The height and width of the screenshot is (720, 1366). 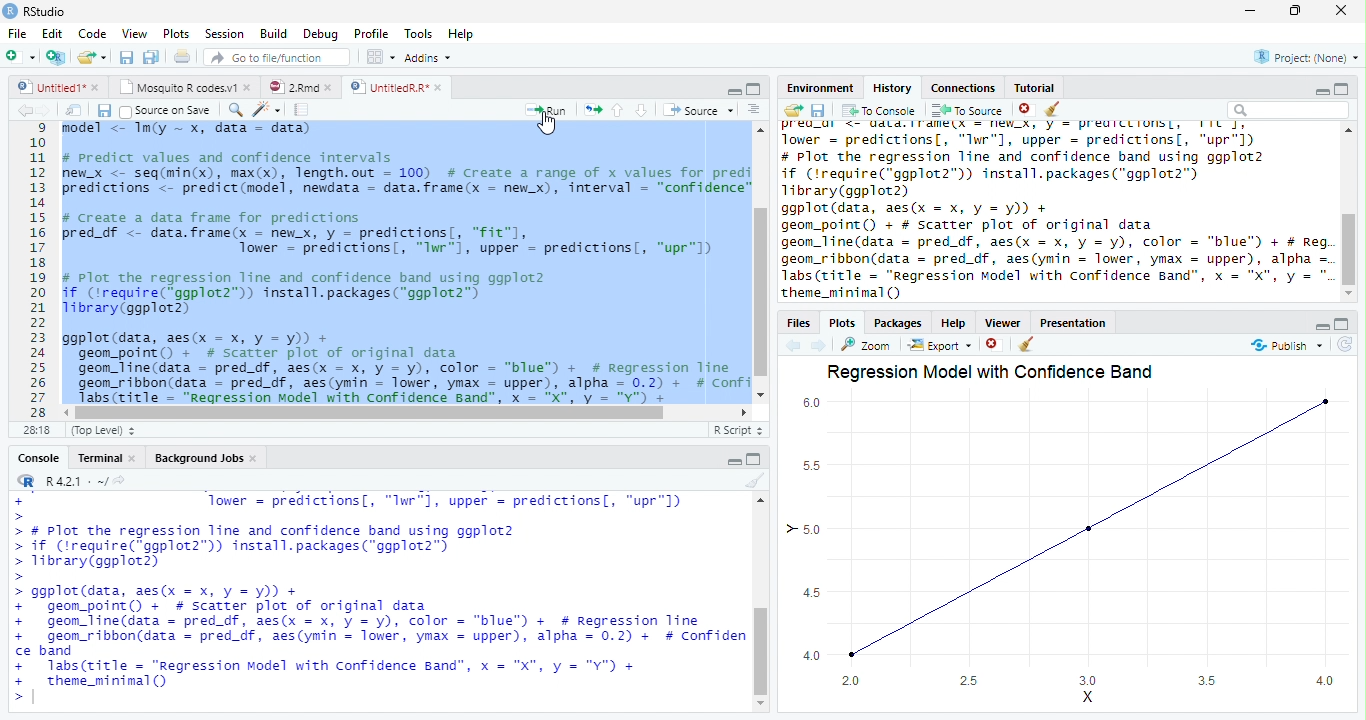 What do you see at coordinates (734, 93) in the screenshot?
I see `minimize` at bounding box center [734, 93].